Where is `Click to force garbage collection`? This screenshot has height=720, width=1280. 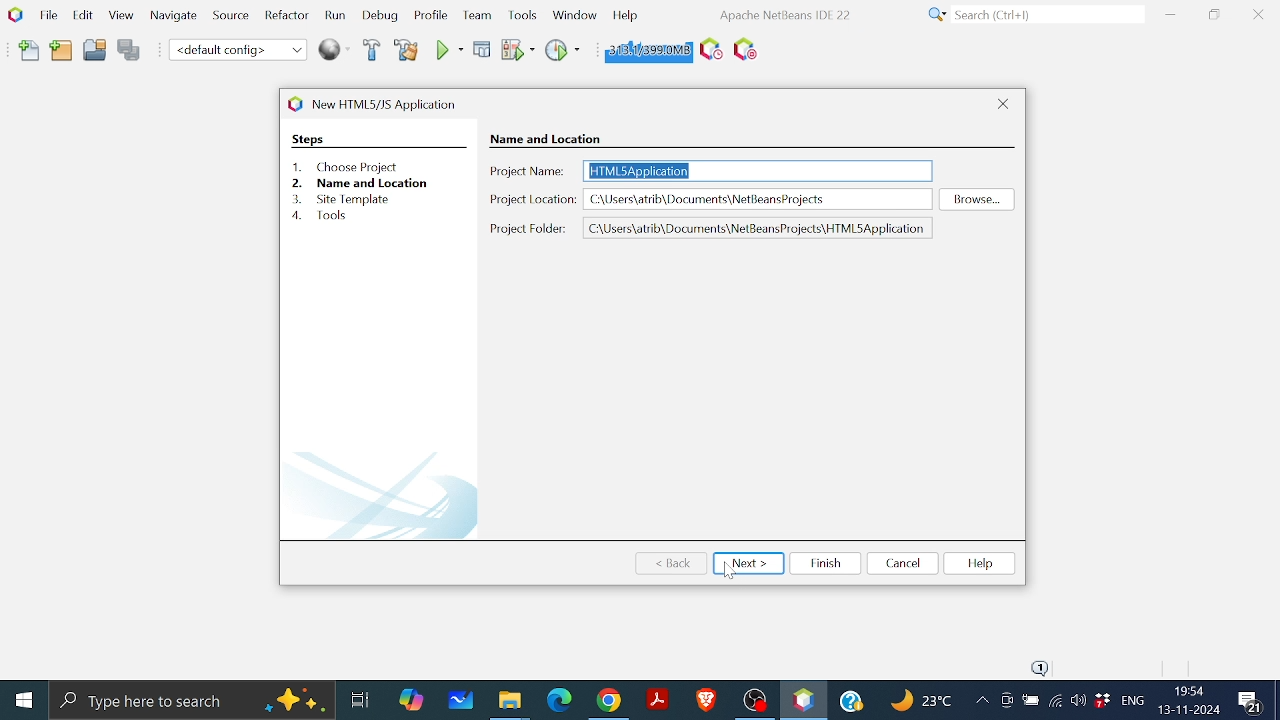
Click to force garbage collection is located at coordinates (646, 49).